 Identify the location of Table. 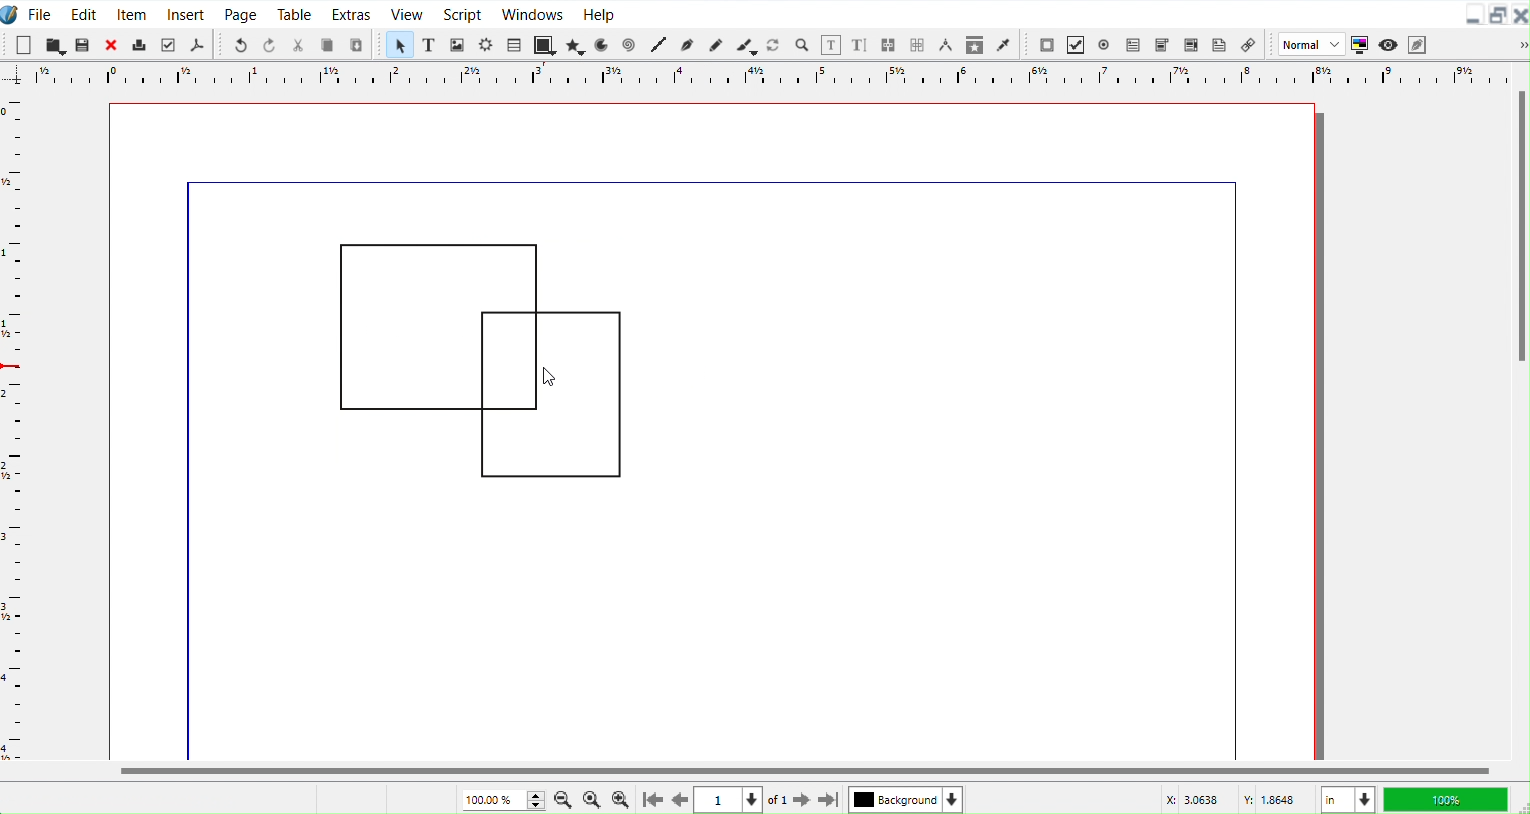
(295, 13).